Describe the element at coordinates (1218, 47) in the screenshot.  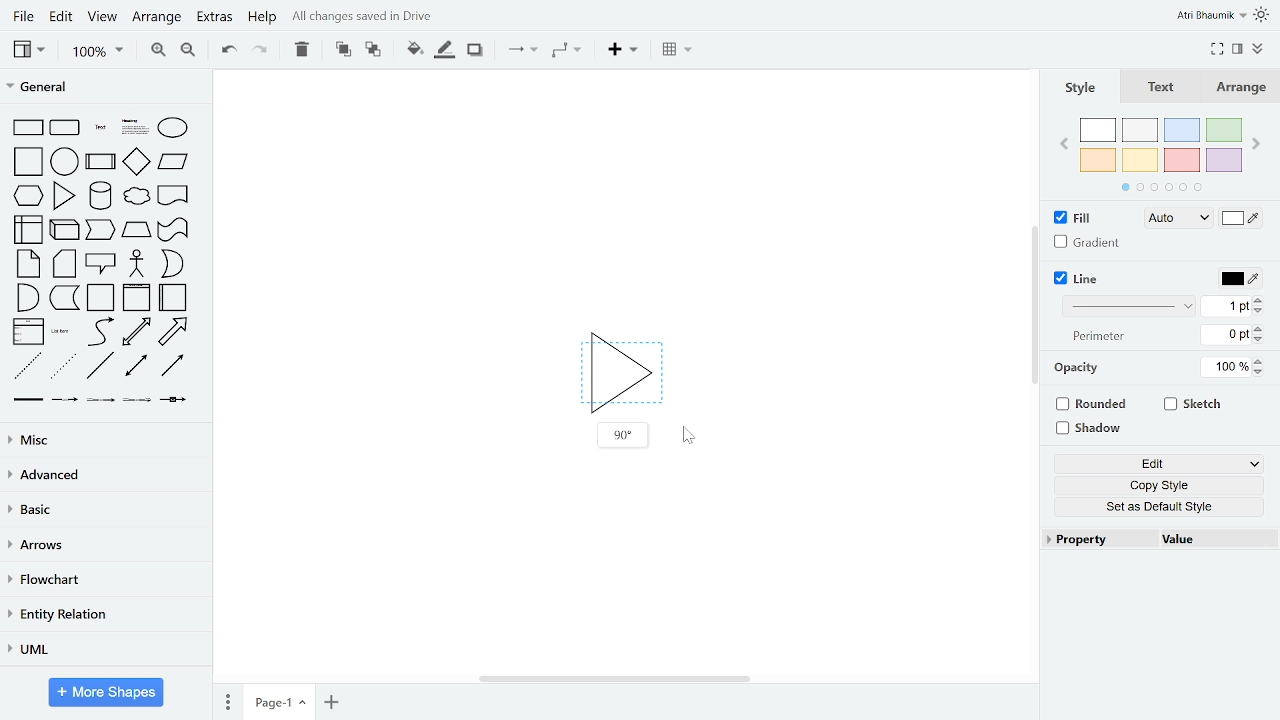
I see `full screen` at that location.